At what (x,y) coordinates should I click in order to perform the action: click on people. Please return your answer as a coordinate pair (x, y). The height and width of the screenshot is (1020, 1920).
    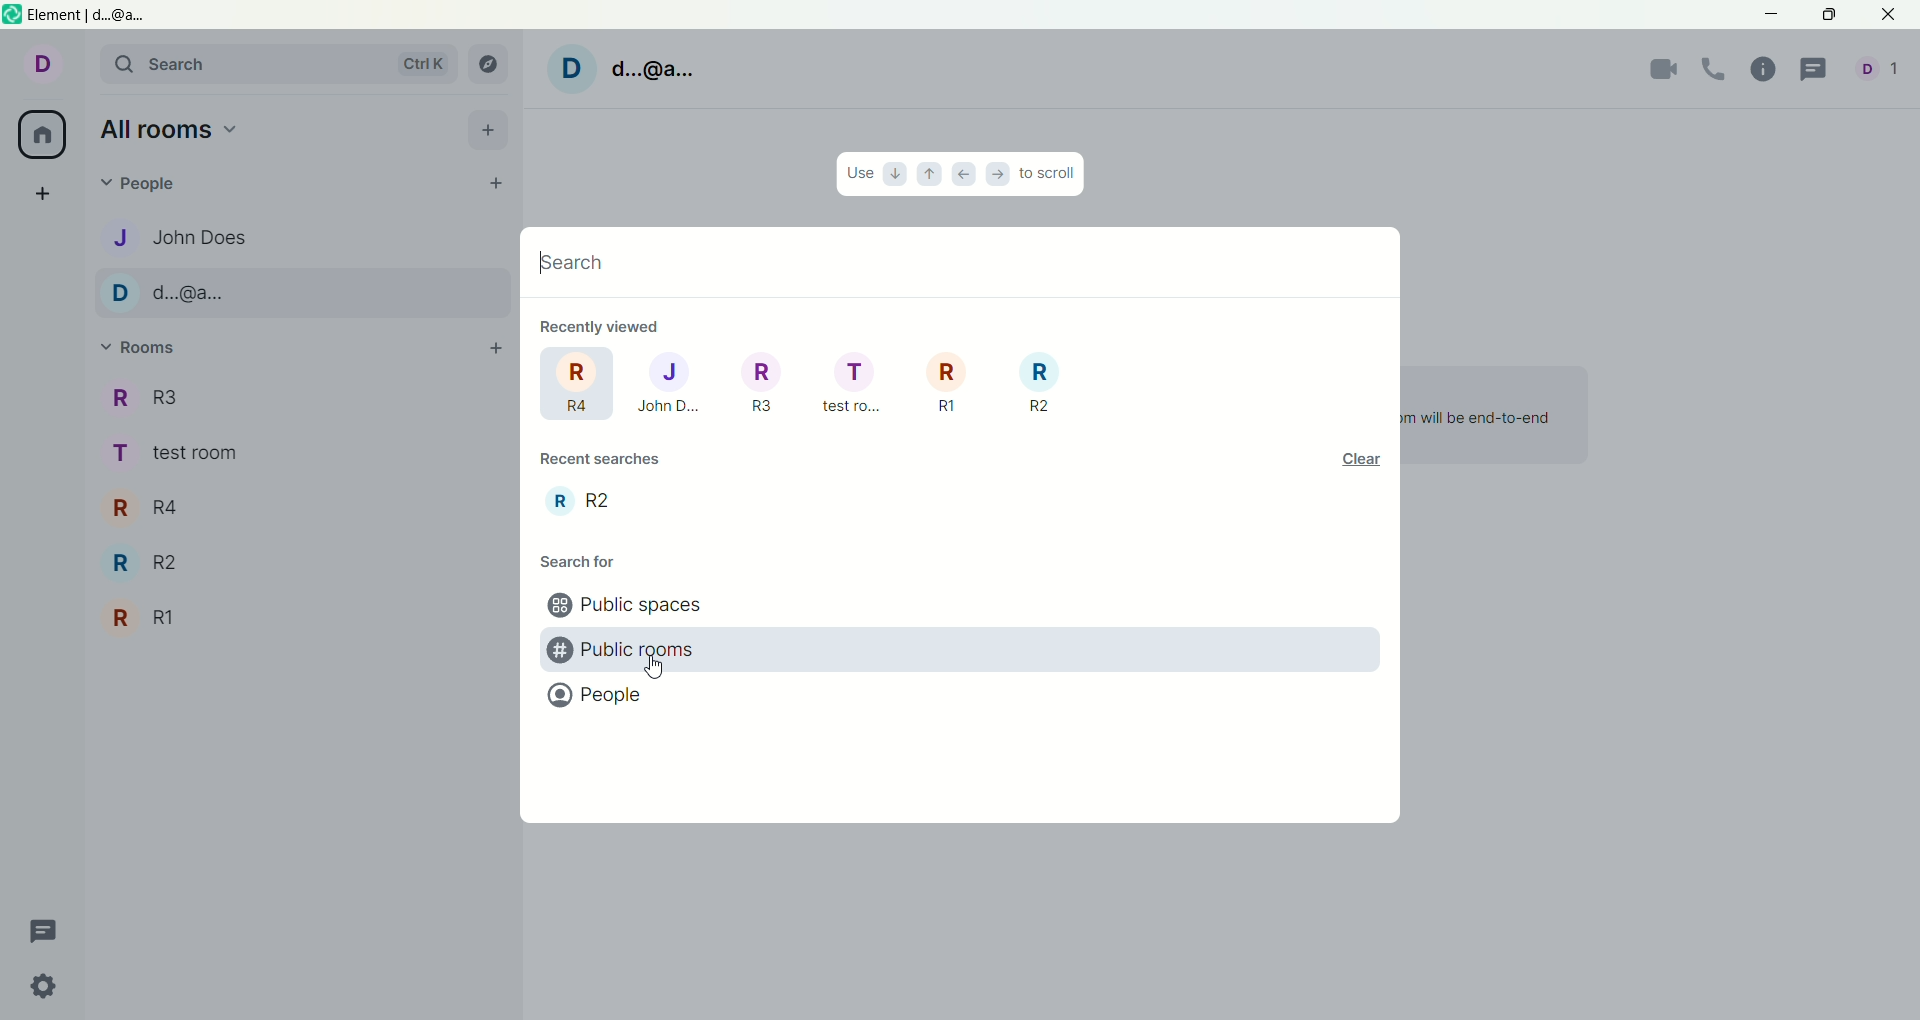
    Looking at the image, I should click on (146, 184).